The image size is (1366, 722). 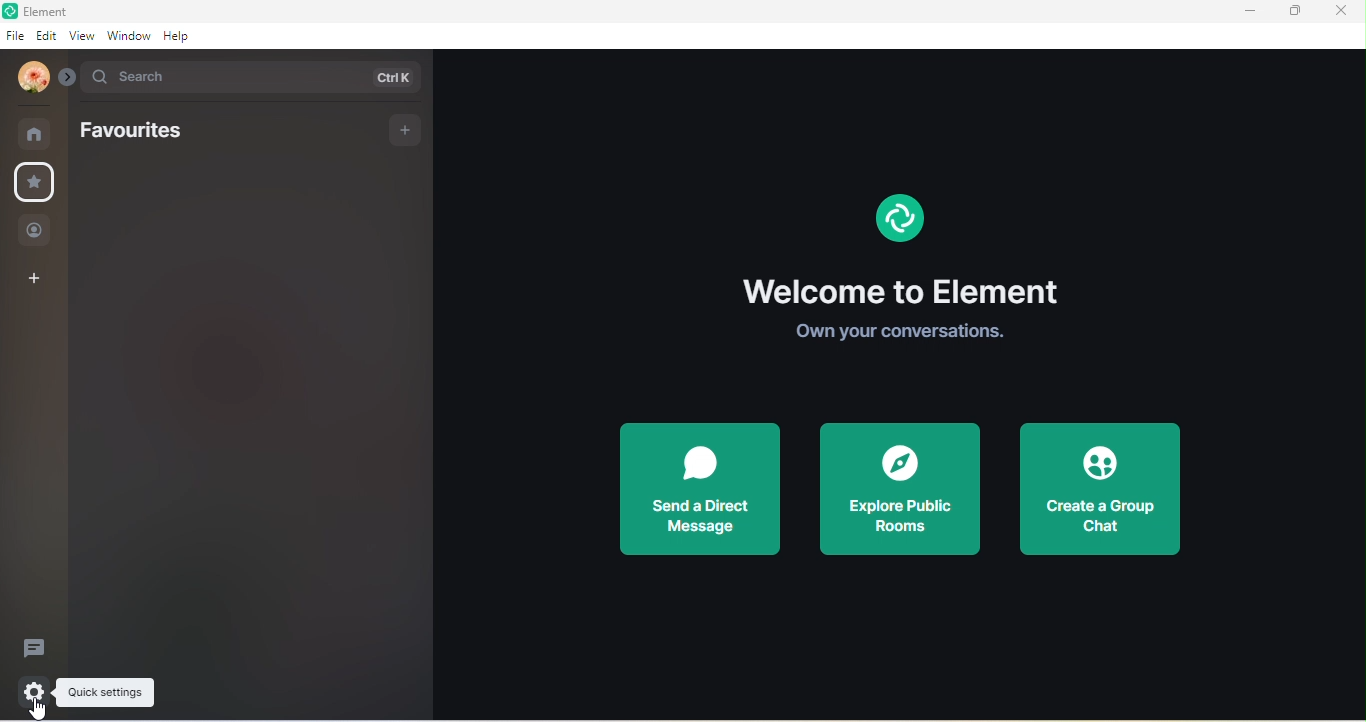 I want to click on Quick settings , so click(x=107, y=693).